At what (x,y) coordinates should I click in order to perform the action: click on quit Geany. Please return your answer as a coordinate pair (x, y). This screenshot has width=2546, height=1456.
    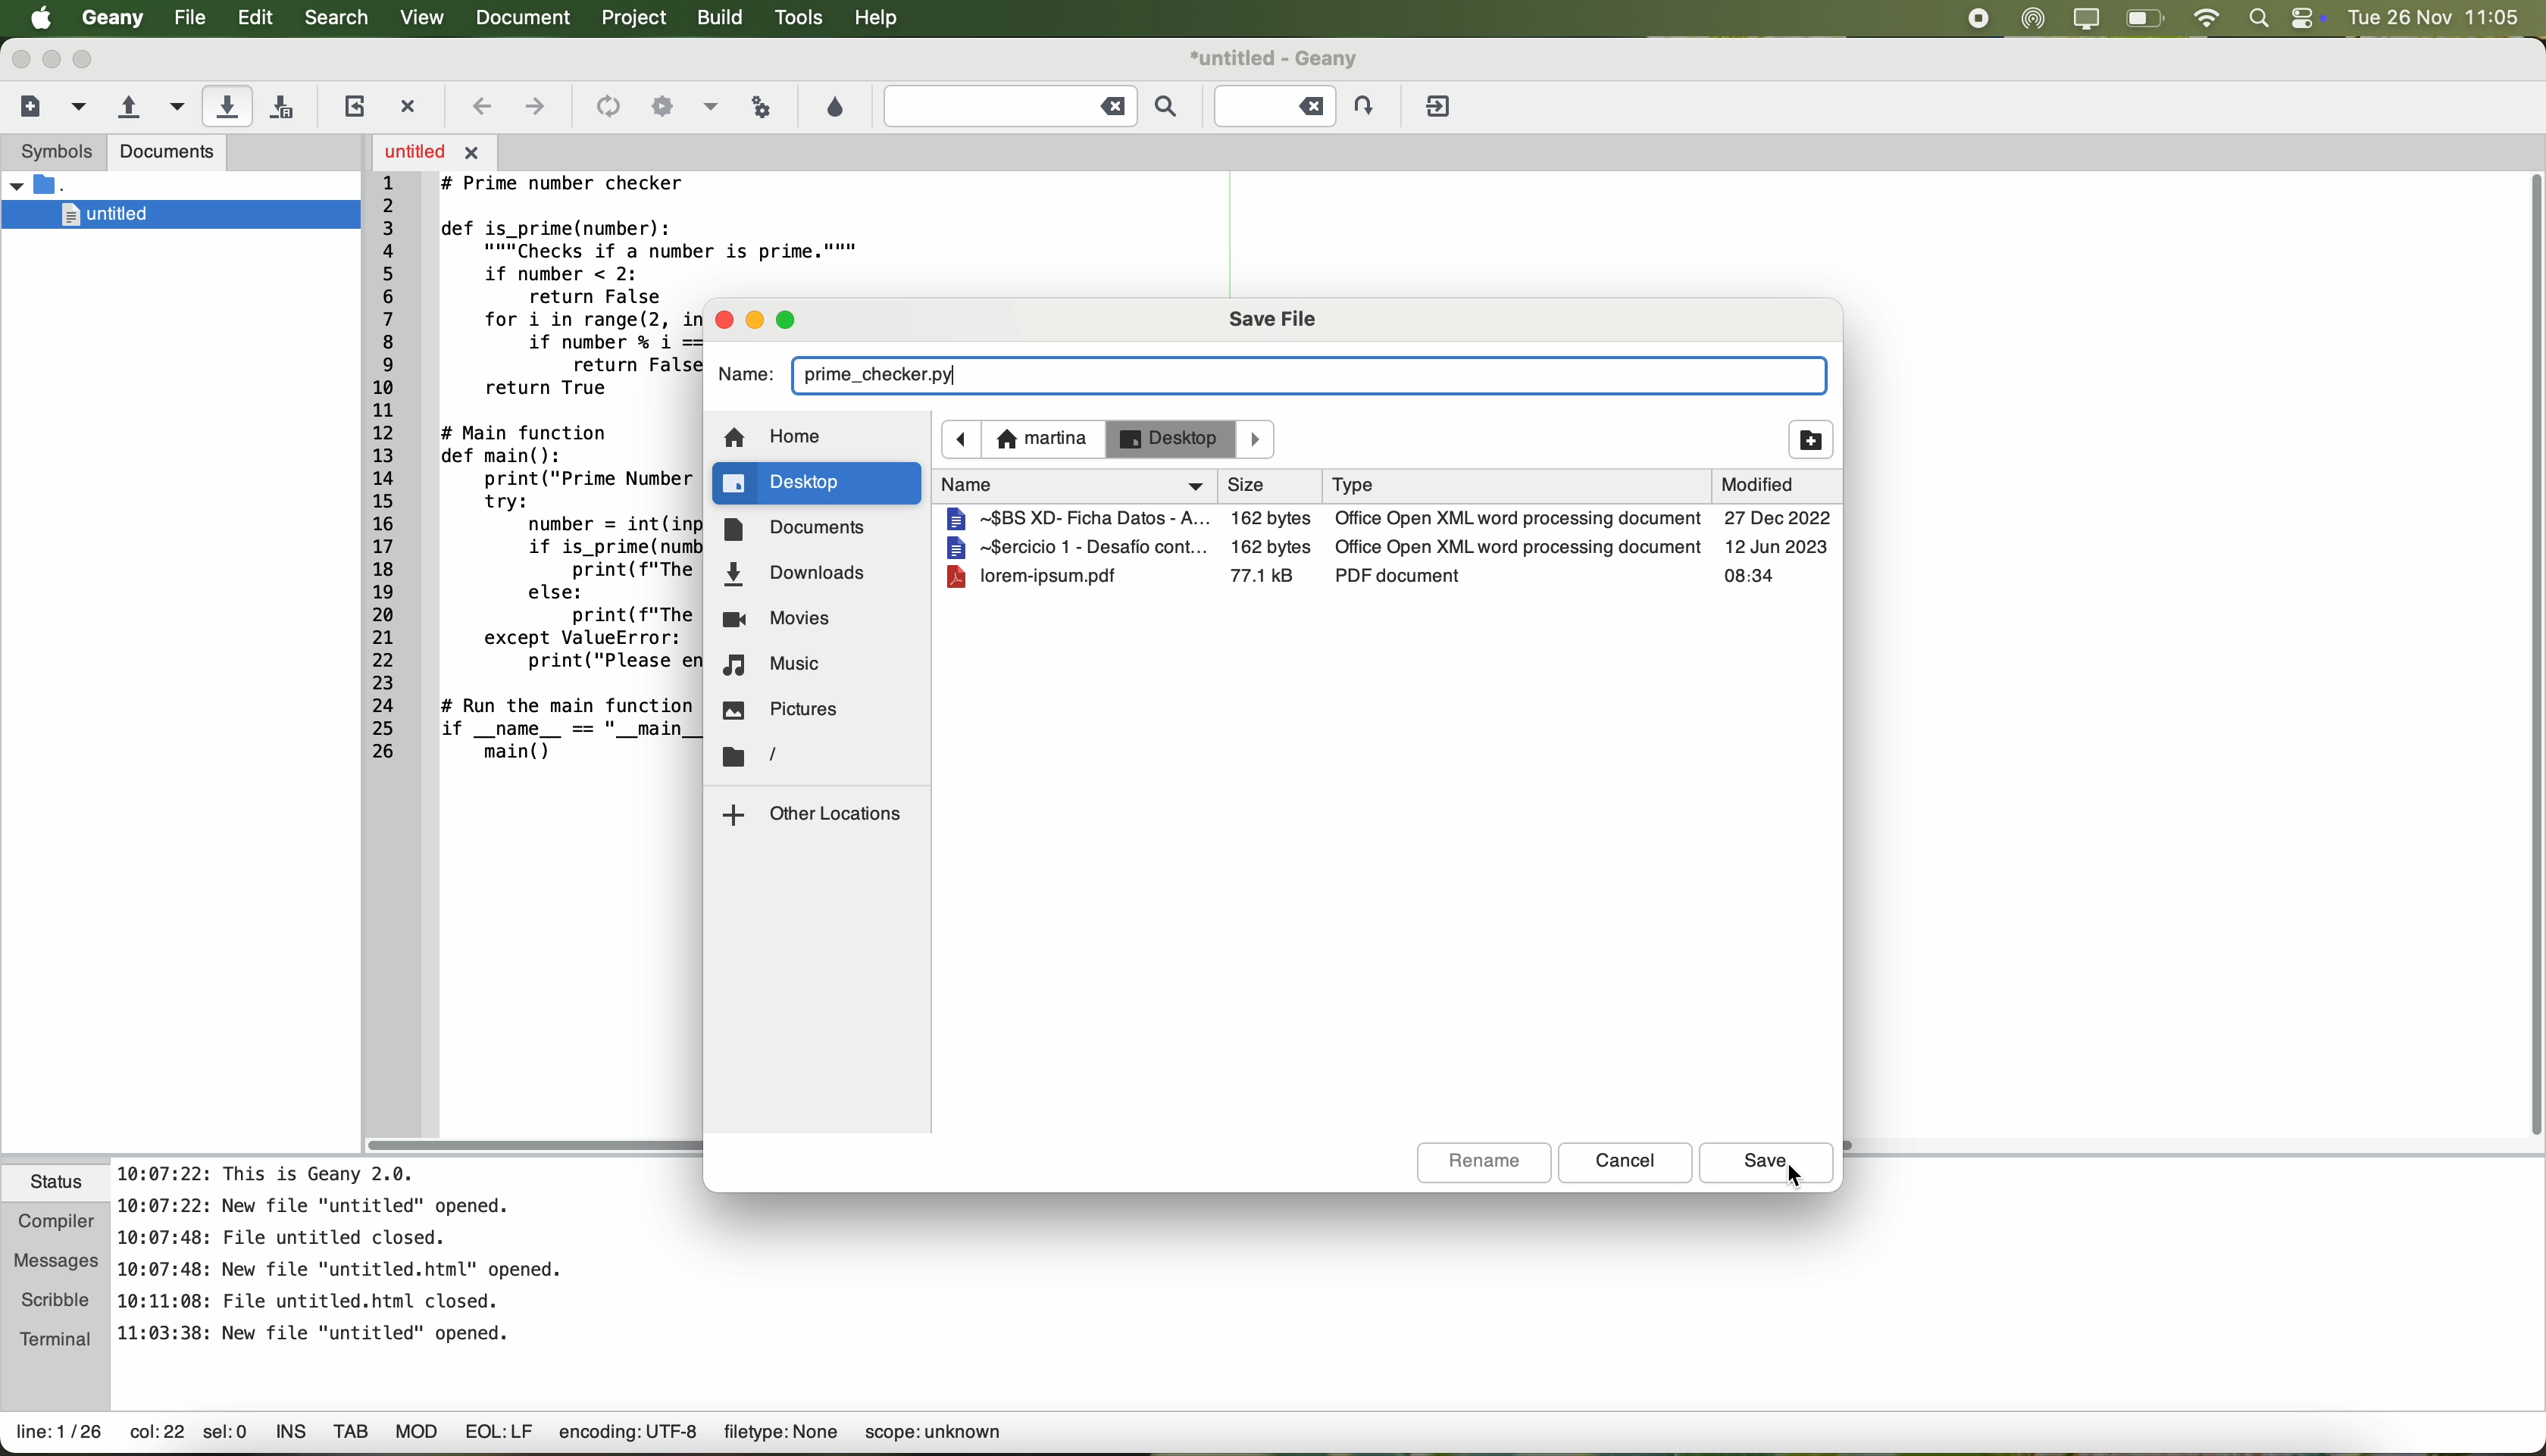
    Looking at the image, I should click on (1441, 107).